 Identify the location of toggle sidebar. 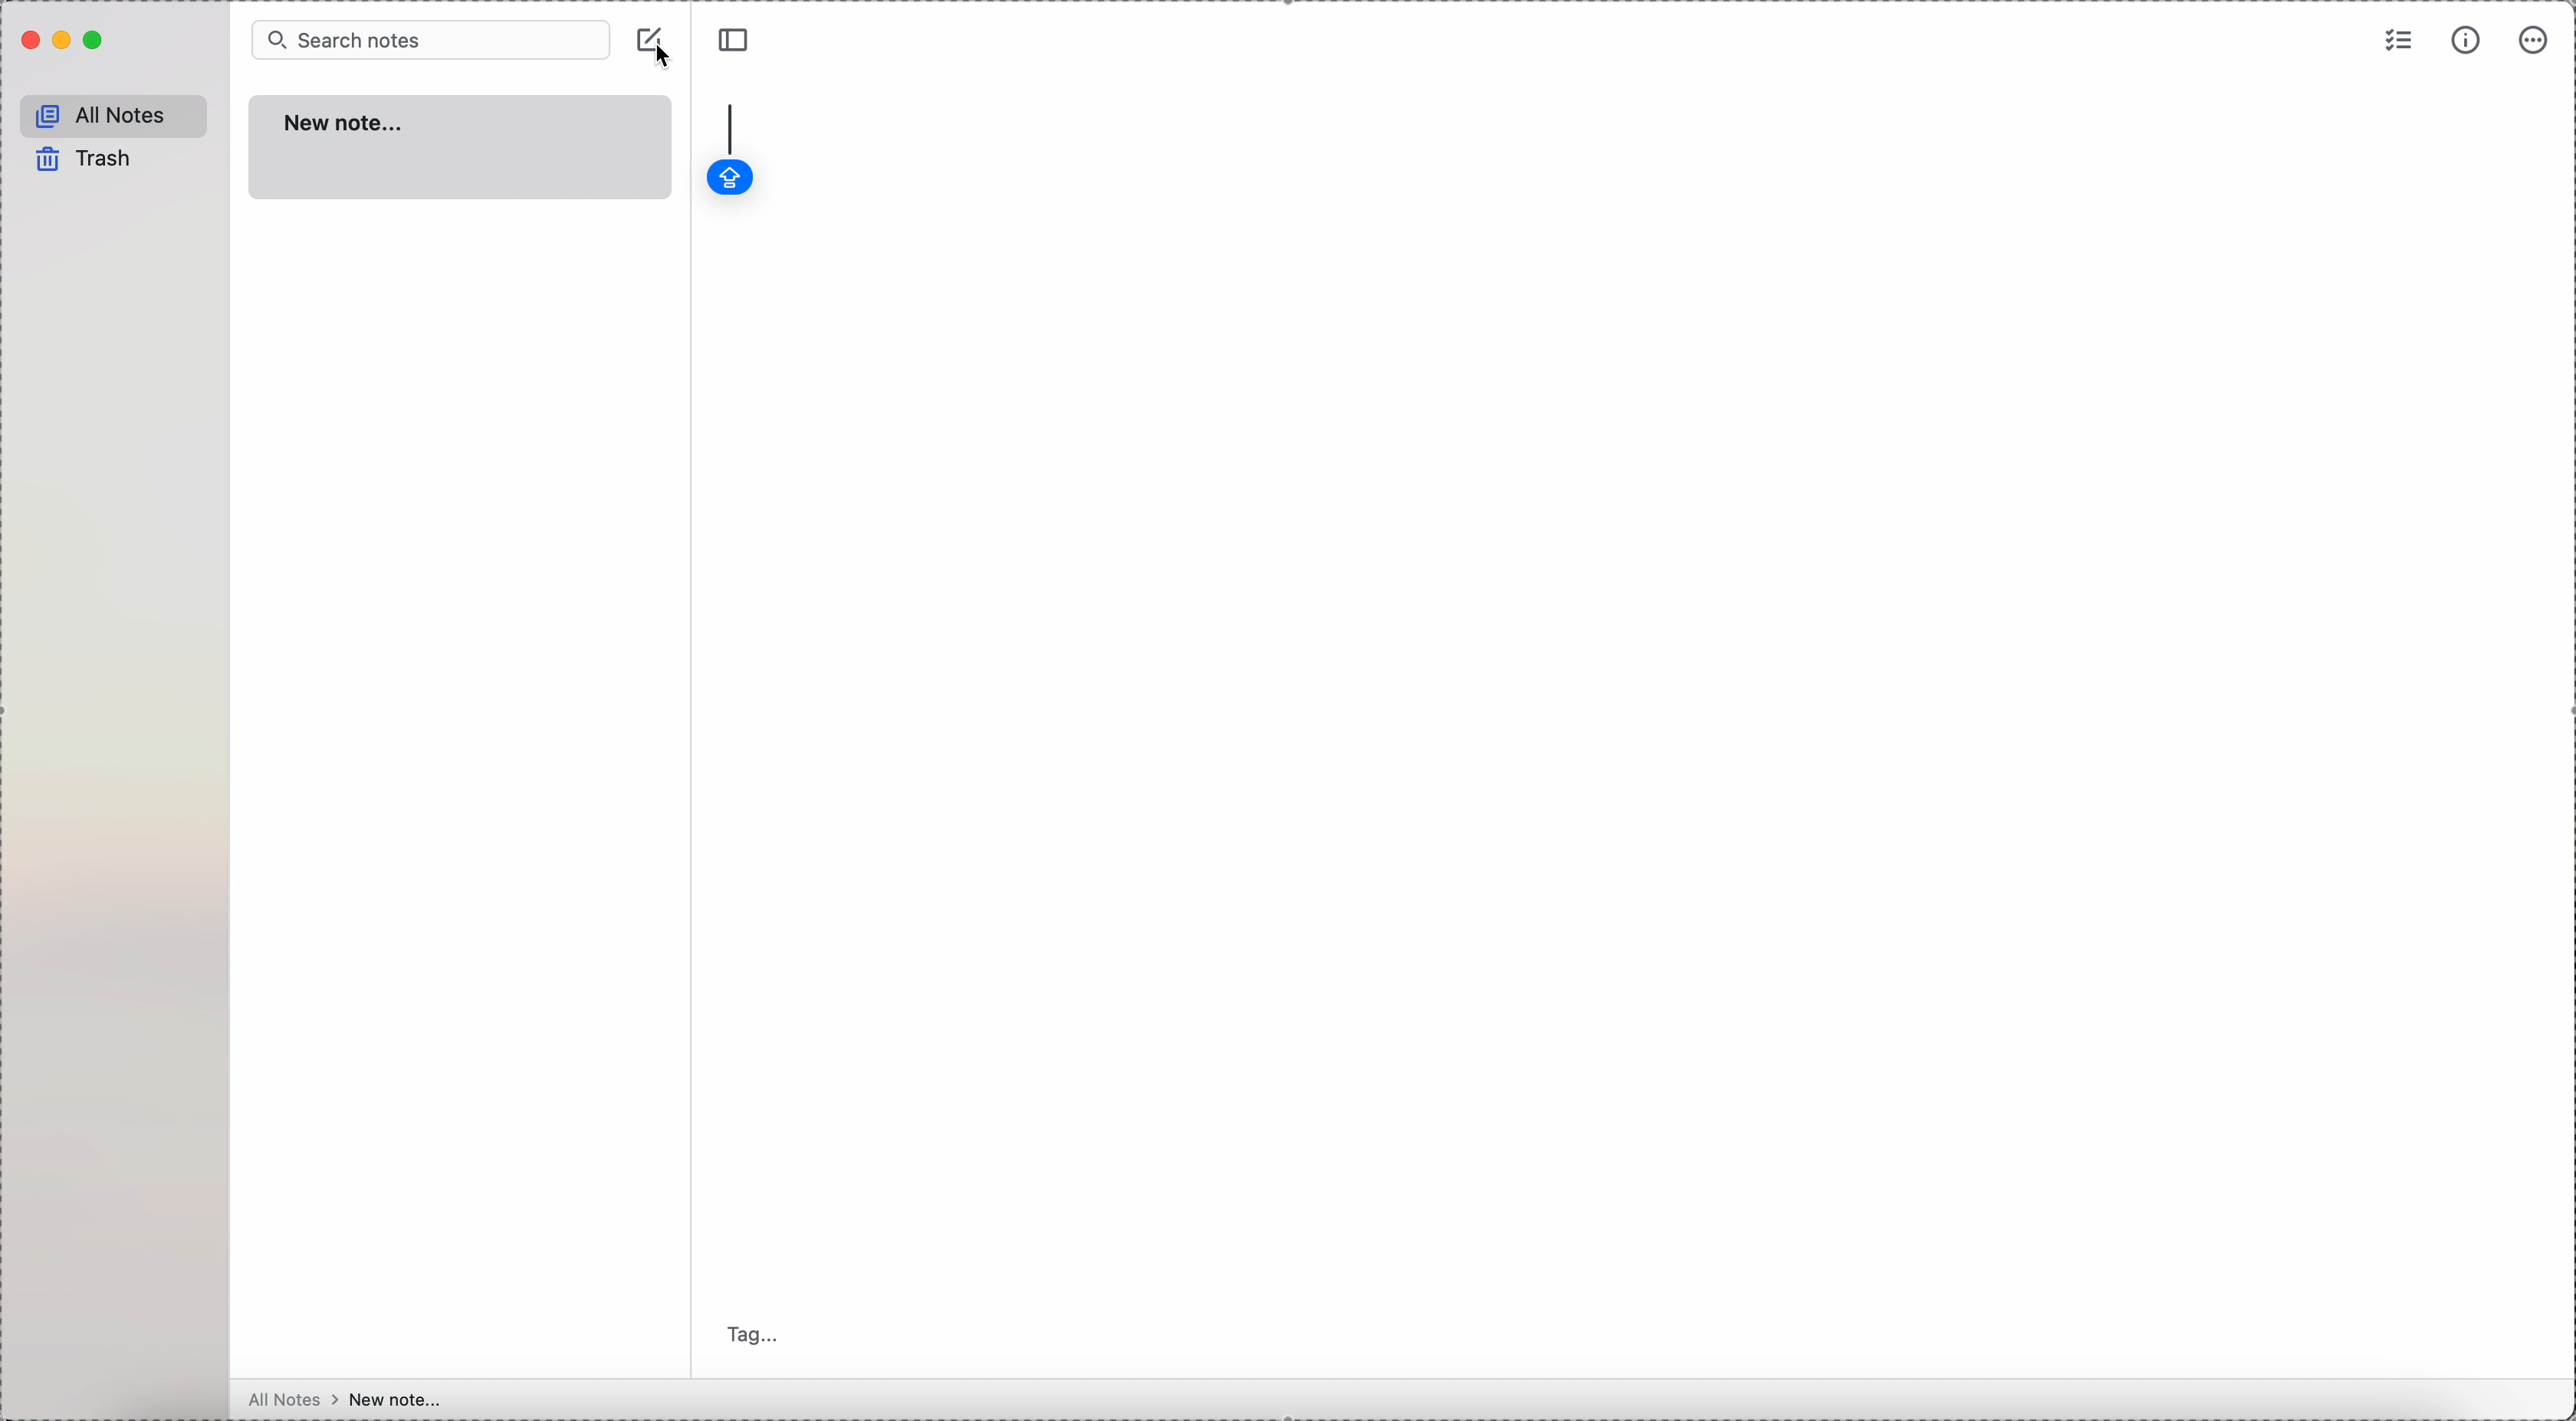
(734, 41).